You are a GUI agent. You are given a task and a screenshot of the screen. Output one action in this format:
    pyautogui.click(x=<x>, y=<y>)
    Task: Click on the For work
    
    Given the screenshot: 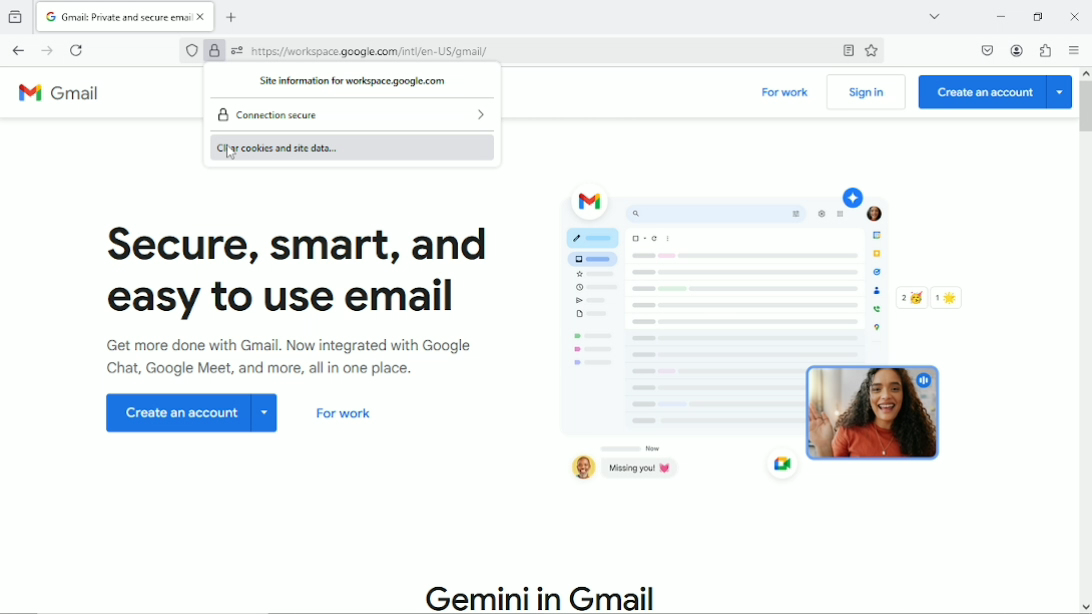 What is the action you would take?
    pyautogui.click(x=786, y=94)
    